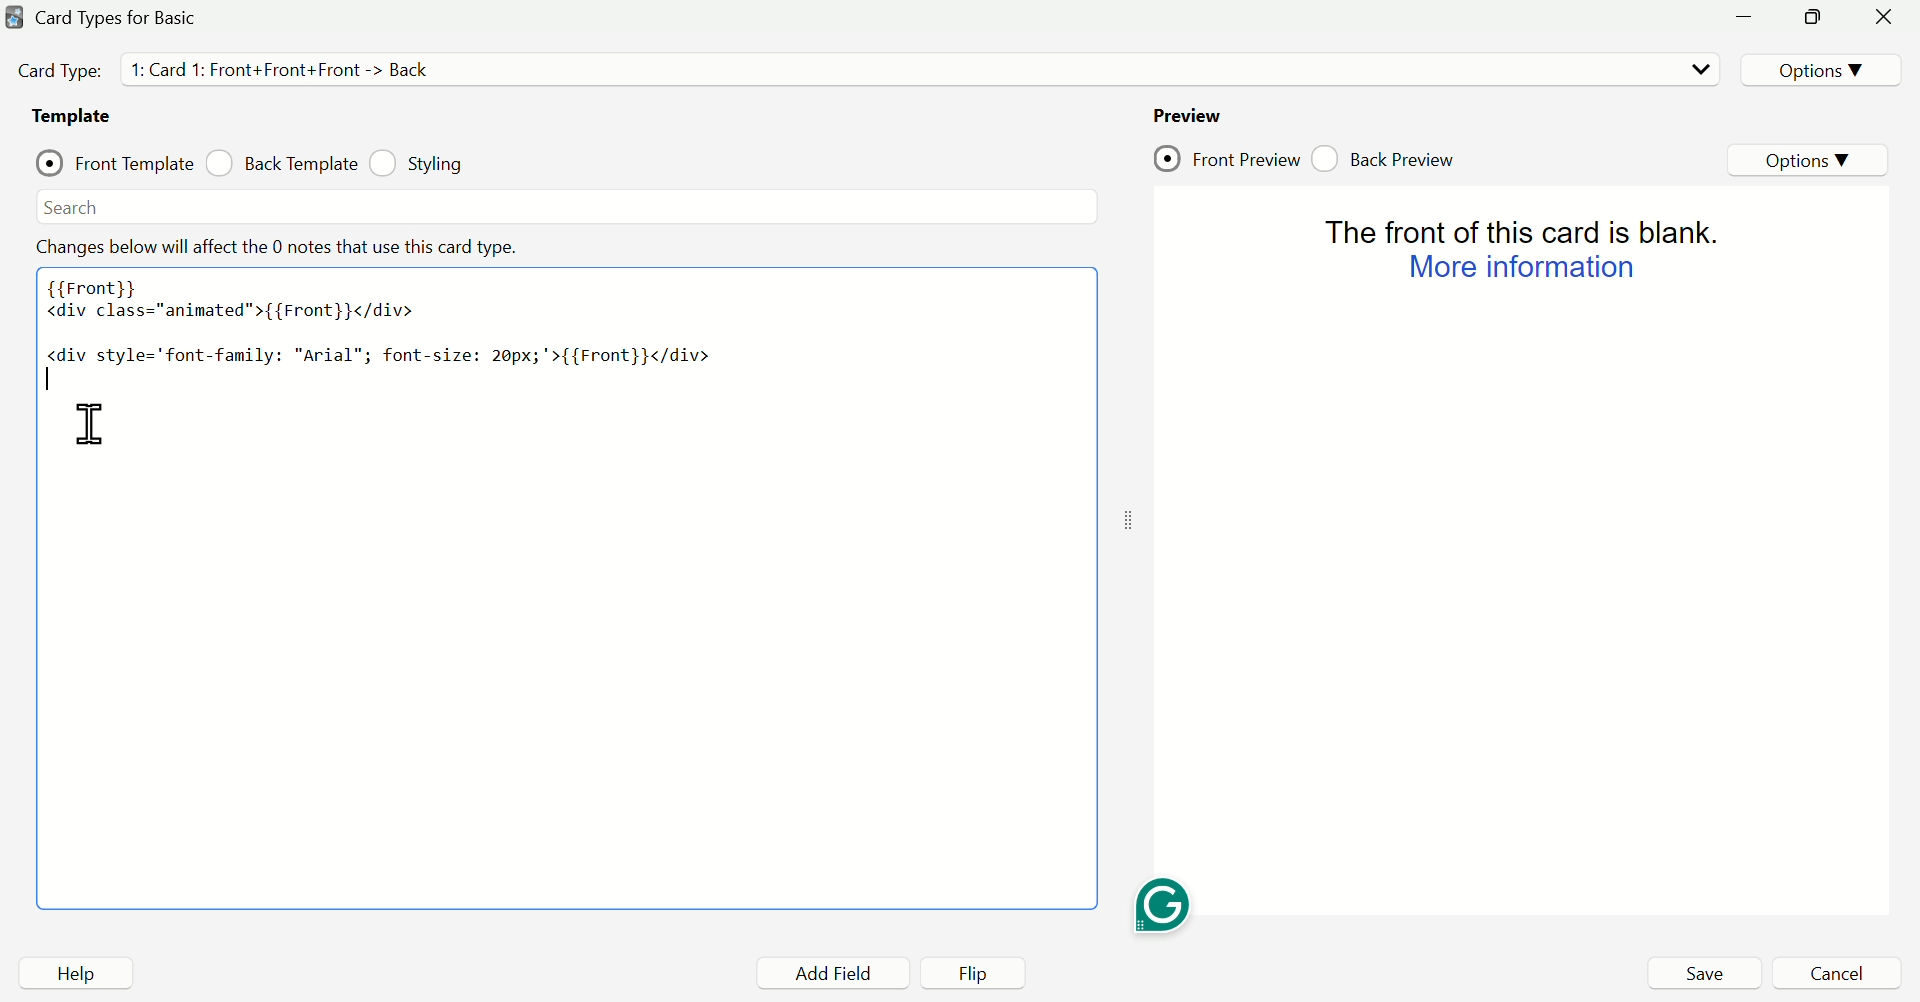  What do you see at coordinates (562, 206) in the screenshot?
I see `Search bar` at bounding box center [562, 206].